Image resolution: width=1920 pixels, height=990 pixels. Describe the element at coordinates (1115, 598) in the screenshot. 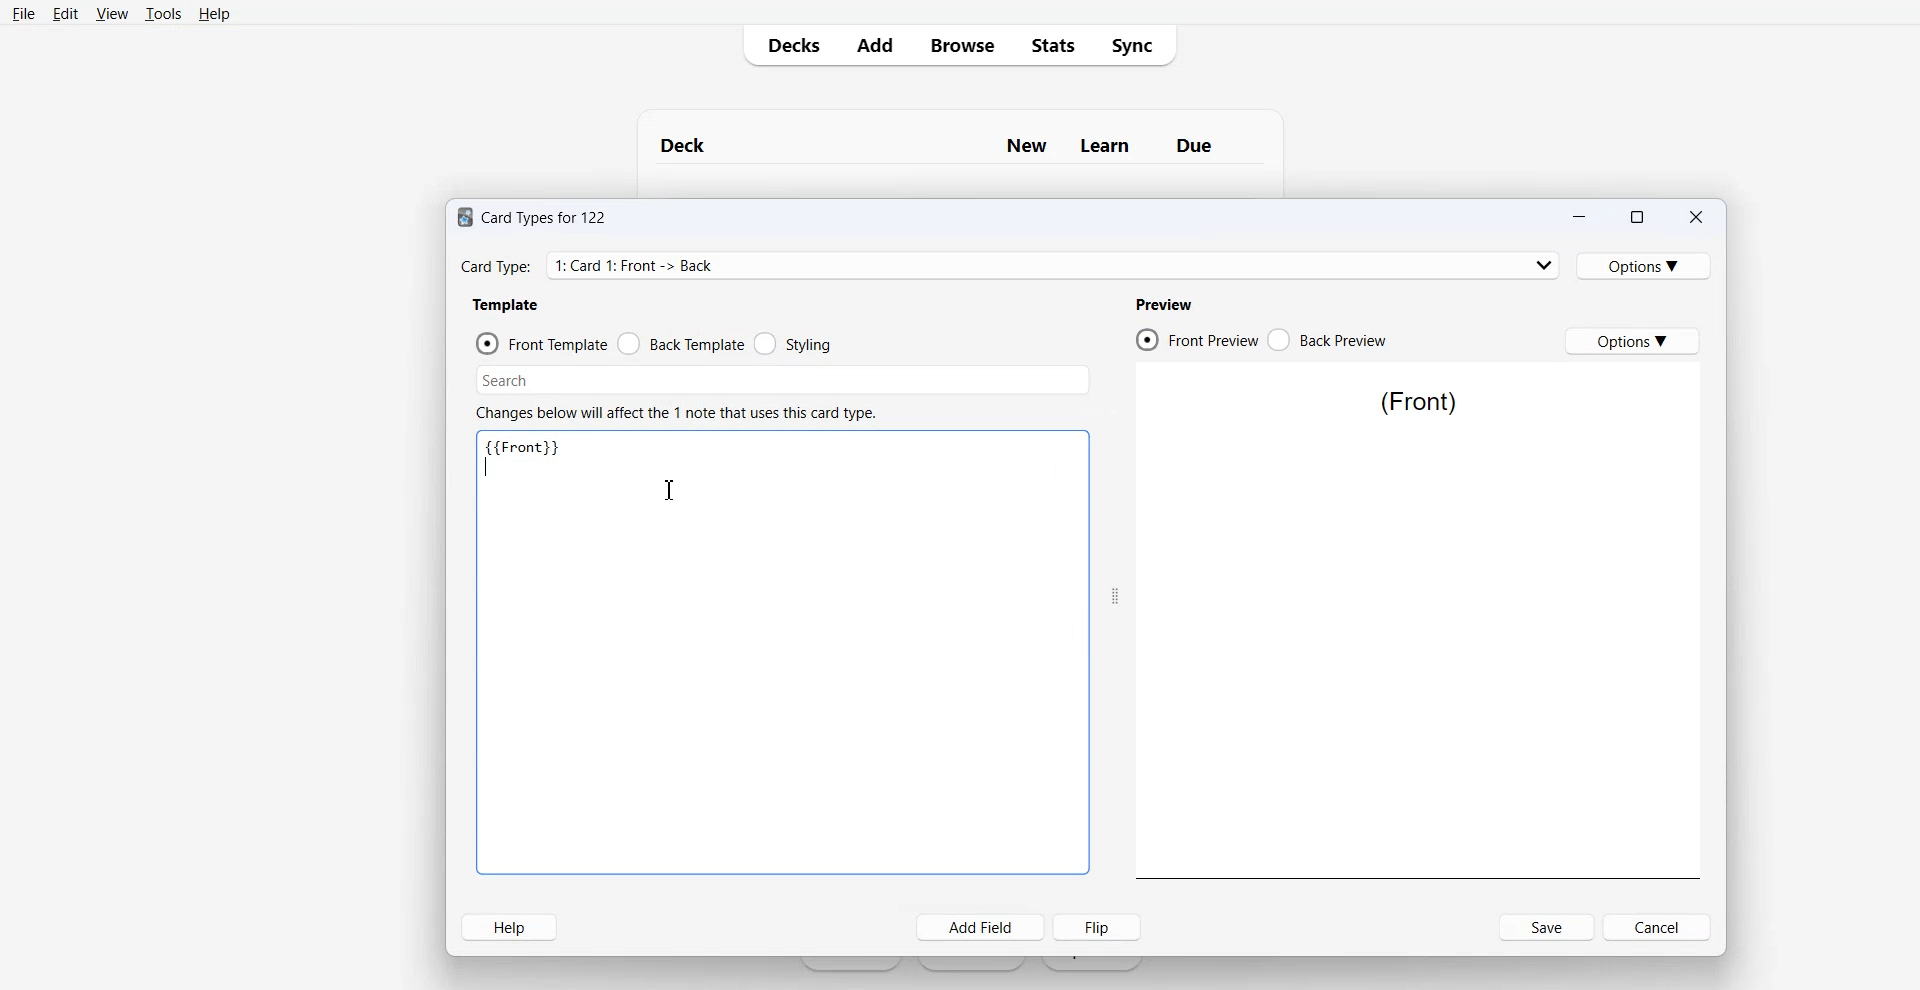

I see `Drag Handle` at that location.